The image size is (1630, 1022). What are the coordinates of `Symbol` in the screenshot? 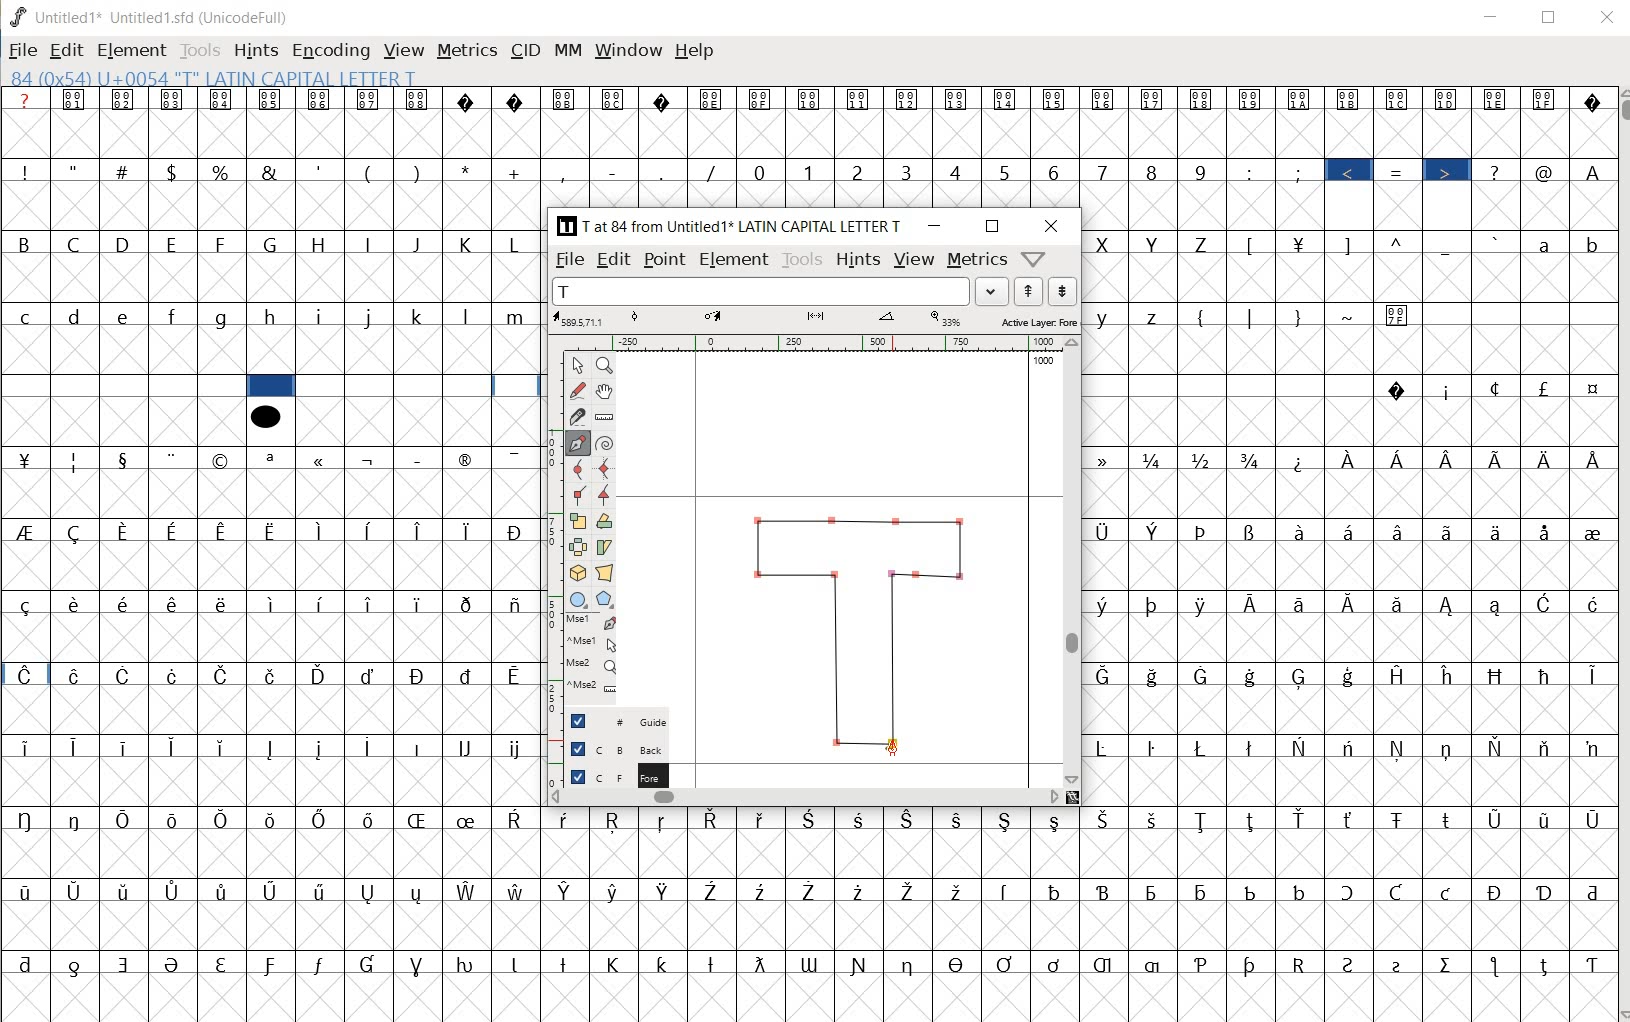 It's located at (227, 821).